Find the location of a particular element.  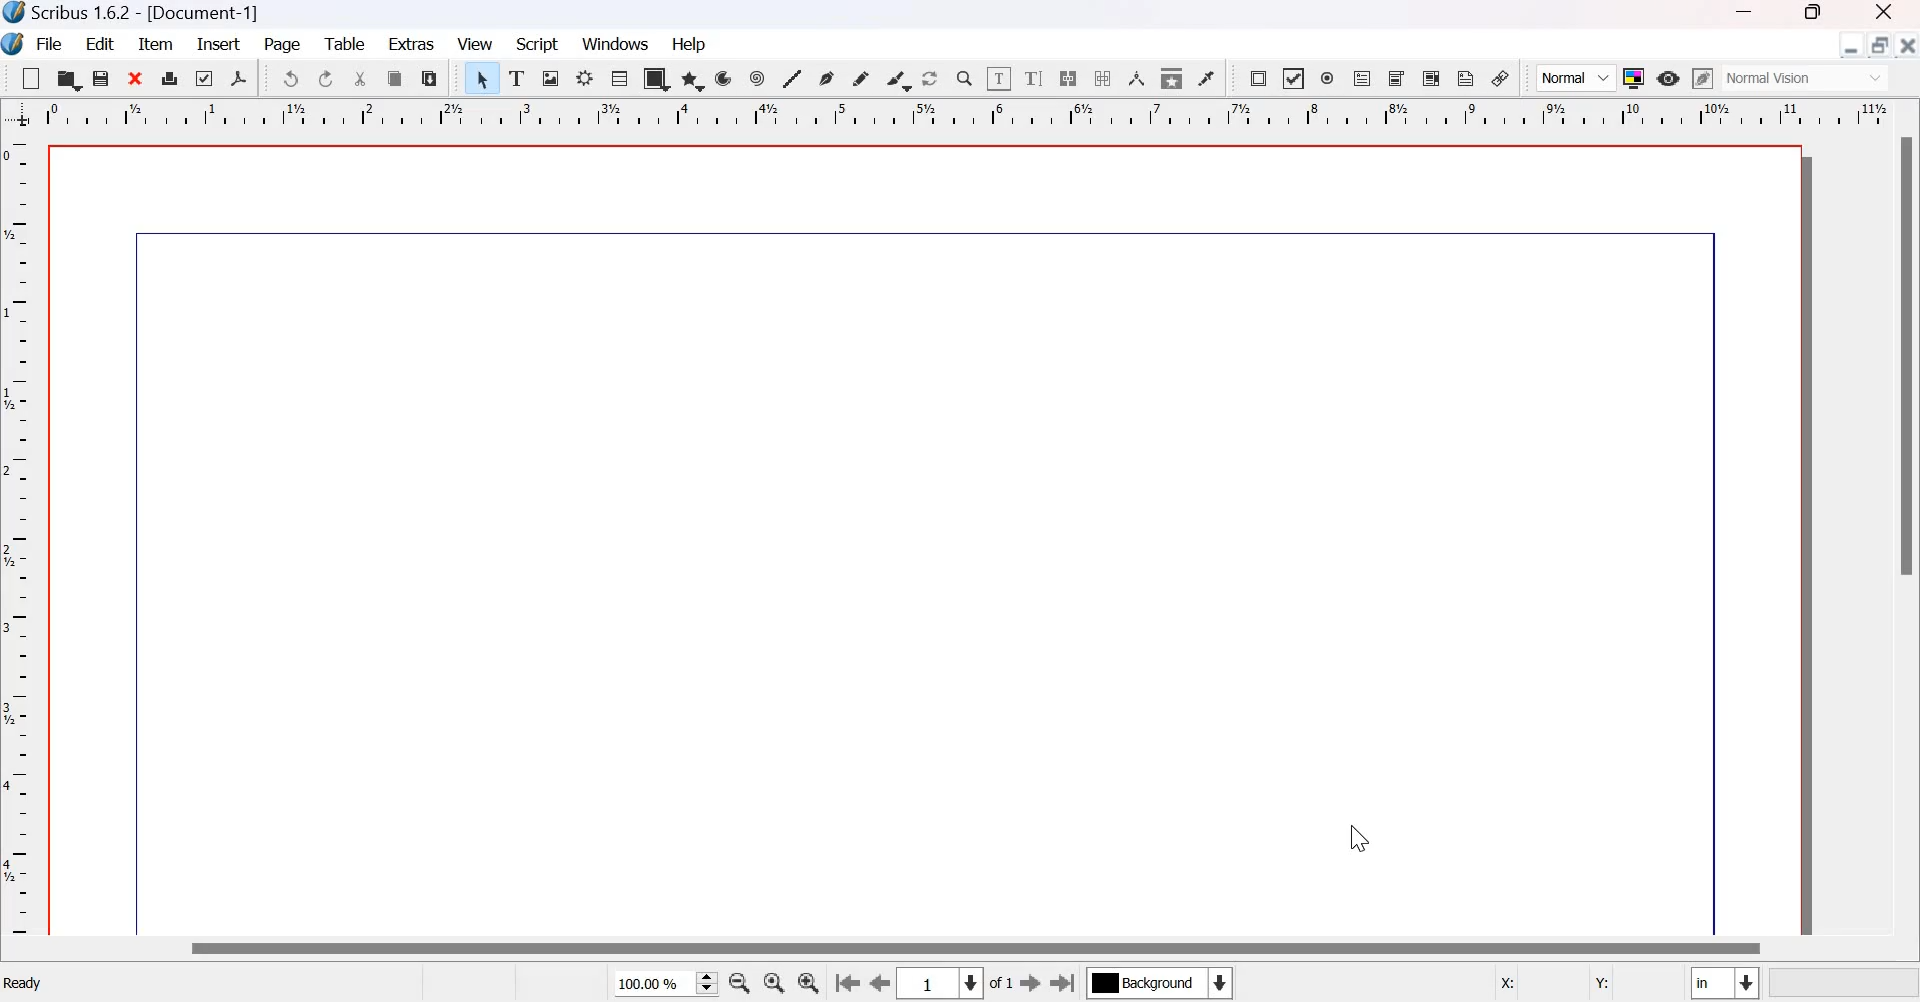

Y: is located at coordinates (1598, 984).